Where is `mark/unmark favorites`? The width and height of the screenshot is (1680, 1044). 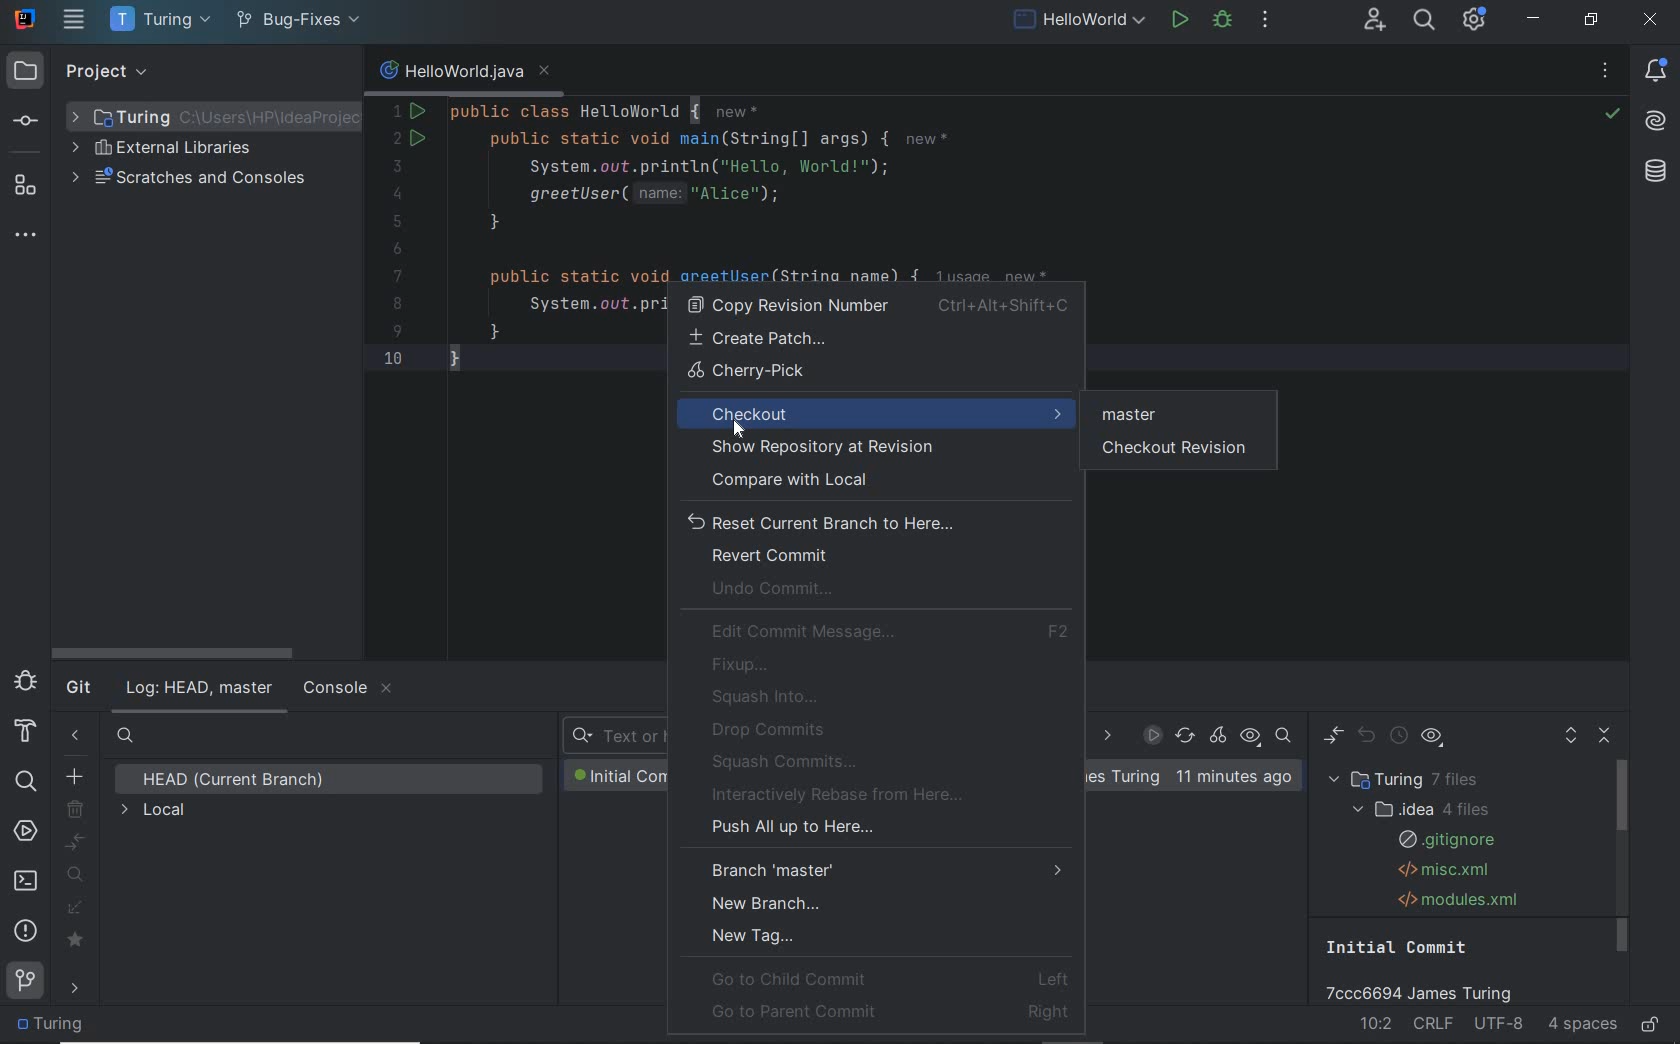 mark/unmark favorites is located at coordinates (79, 941).